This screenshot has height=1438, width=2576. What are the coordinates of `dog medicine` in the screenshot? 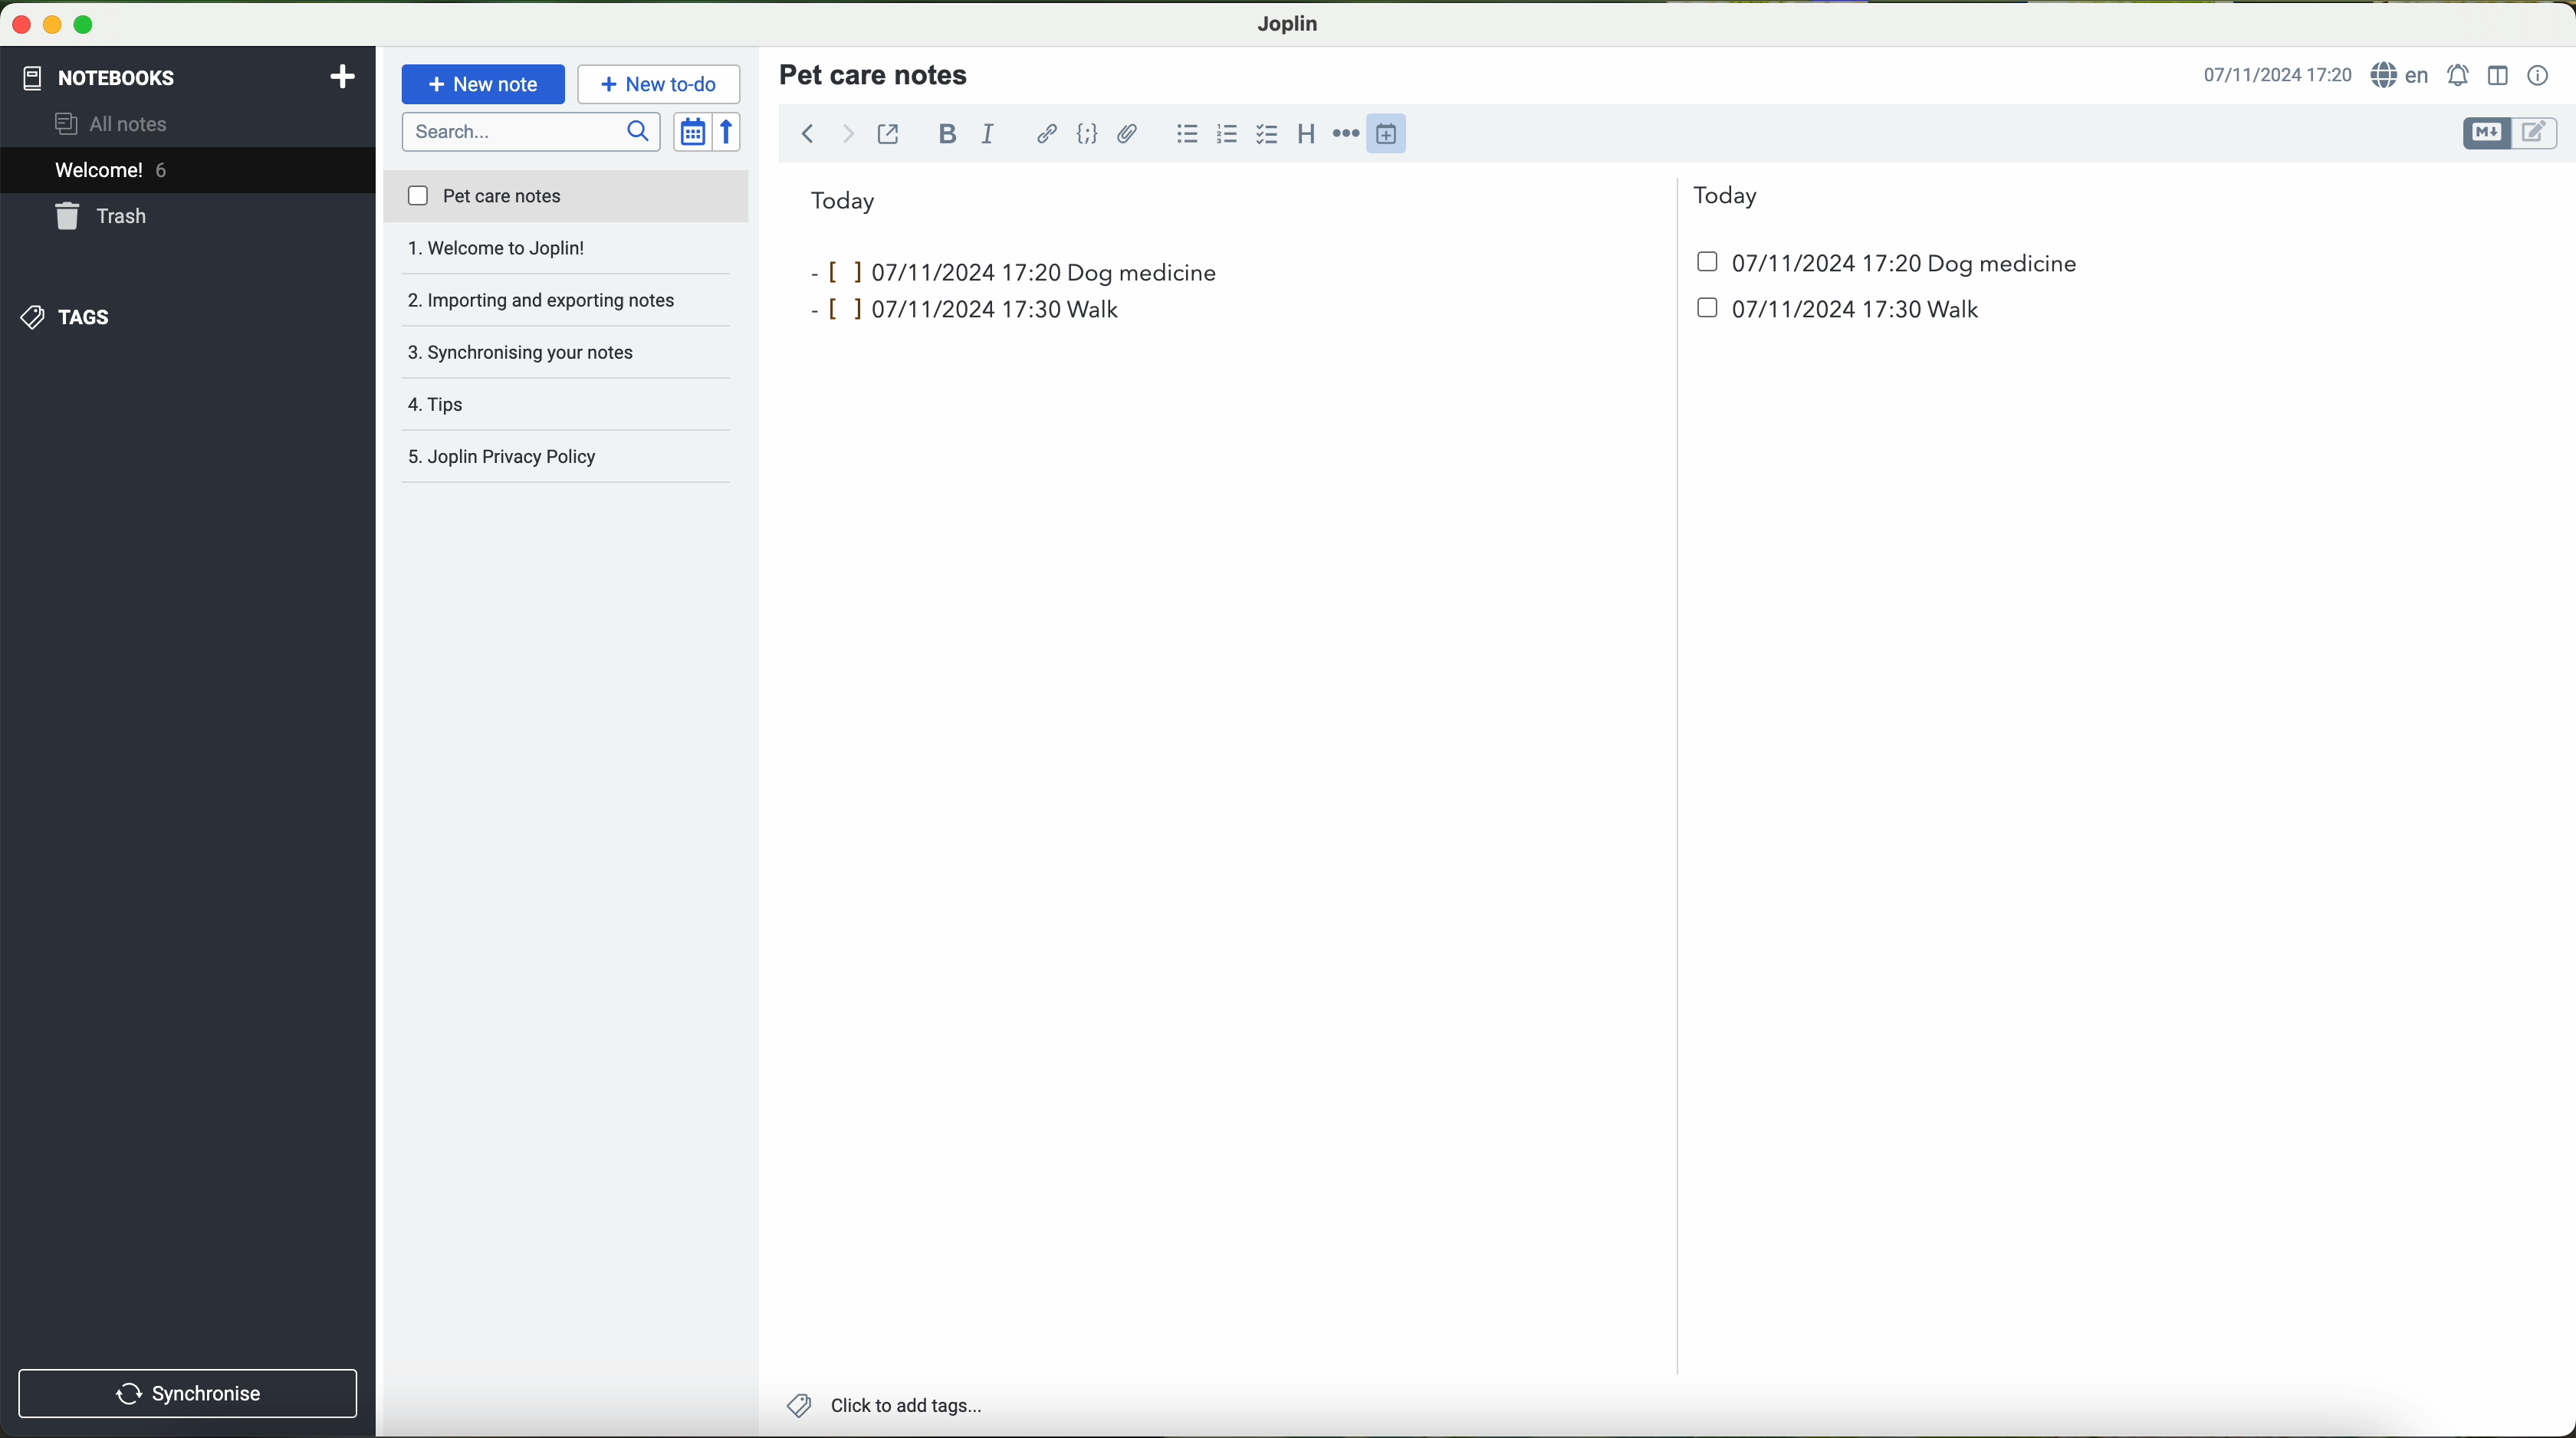 It's located at (2004, 265).